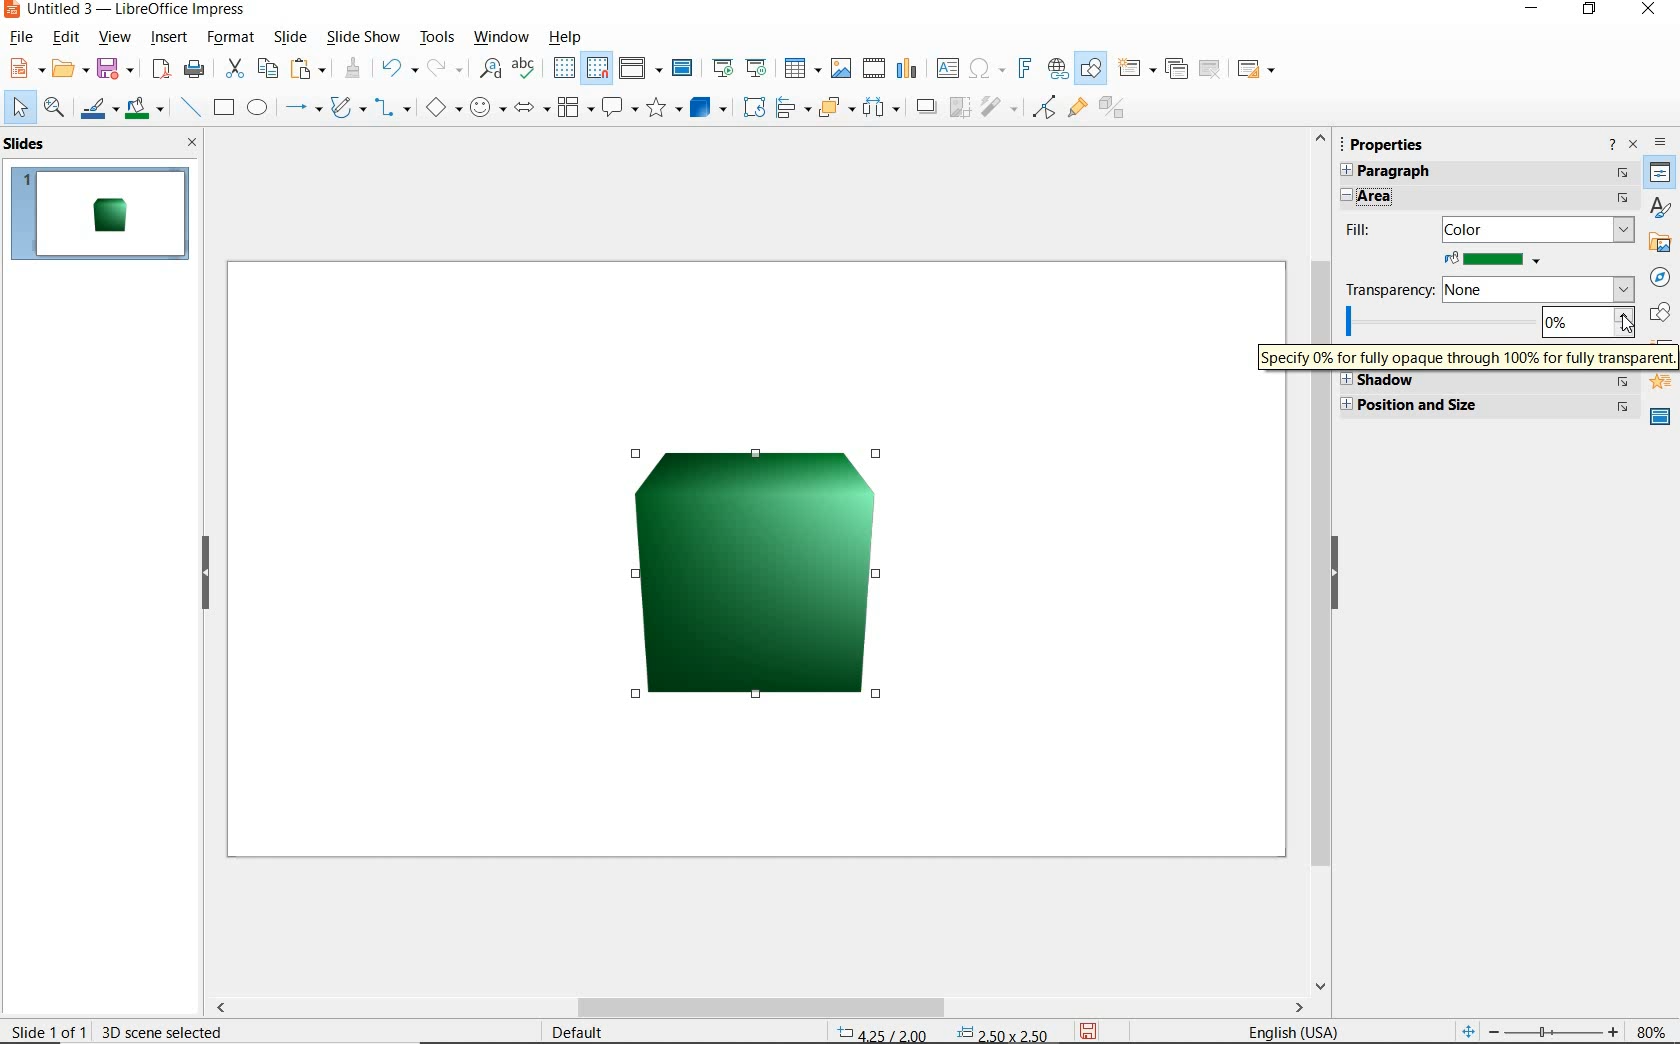  I want to click on callout shapes, so click(621, 108).